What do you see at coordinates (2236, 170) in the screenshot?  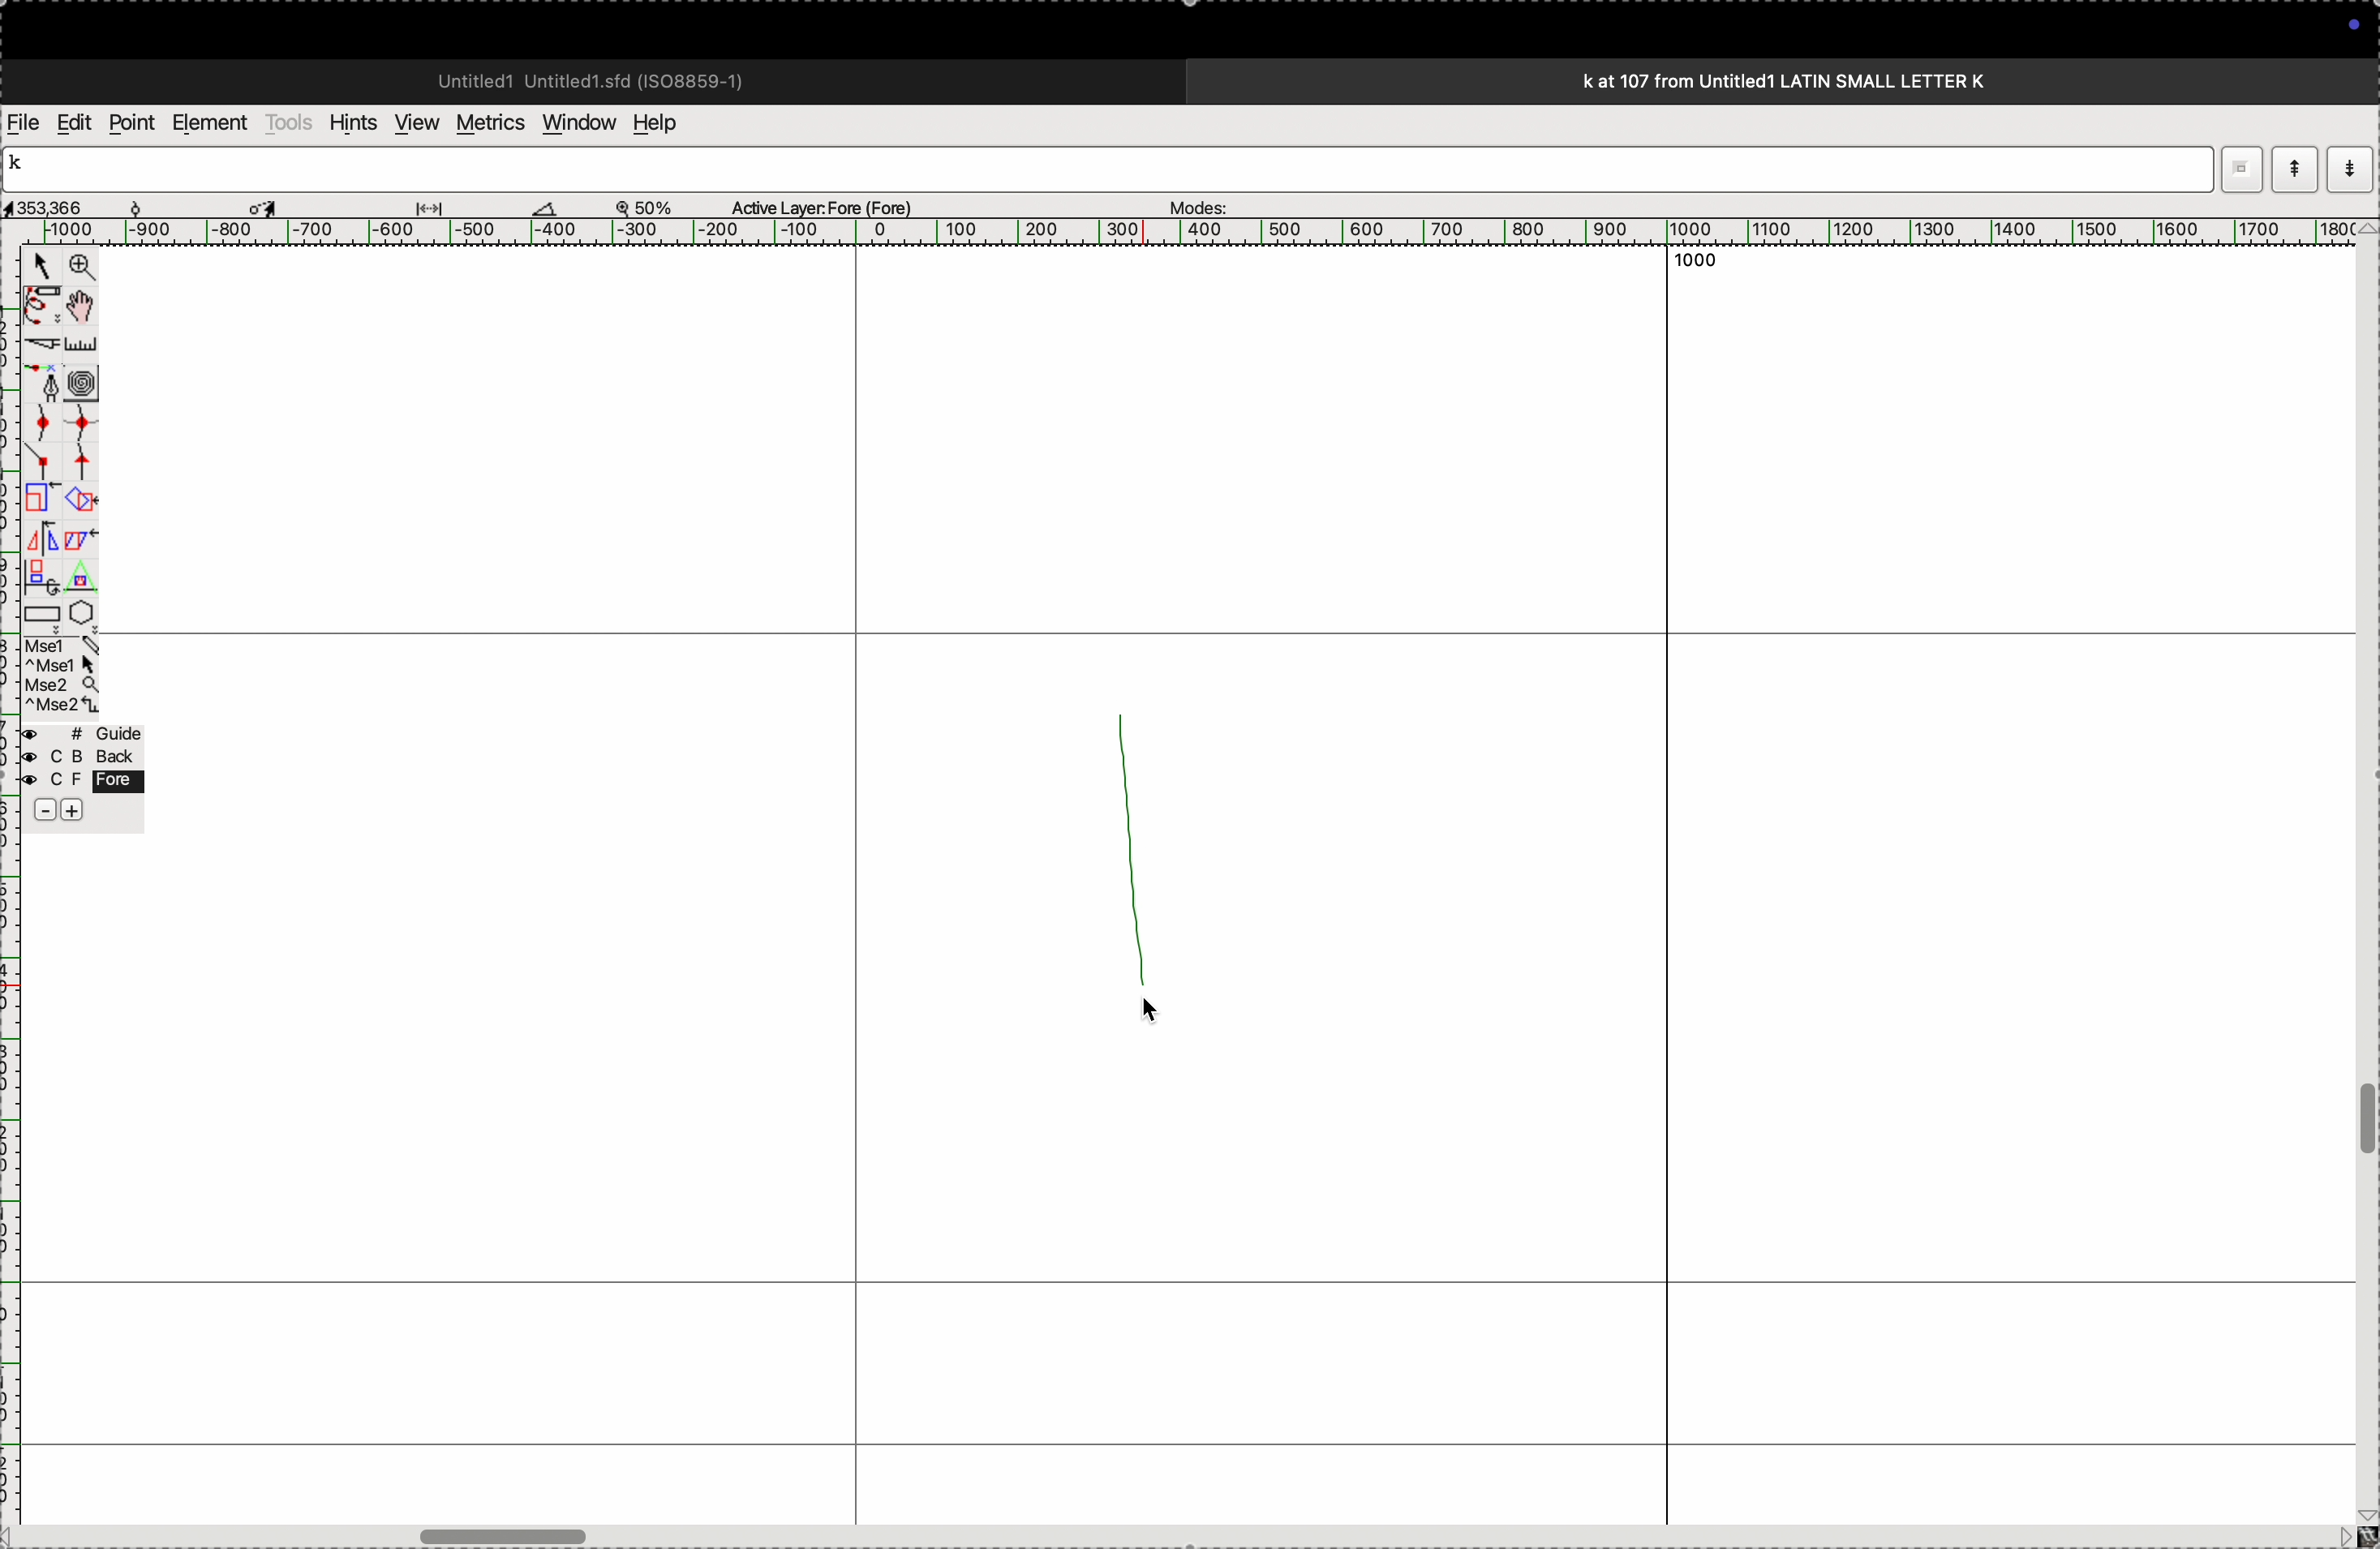 I see `restore down` at bounding box center [2236, 170].